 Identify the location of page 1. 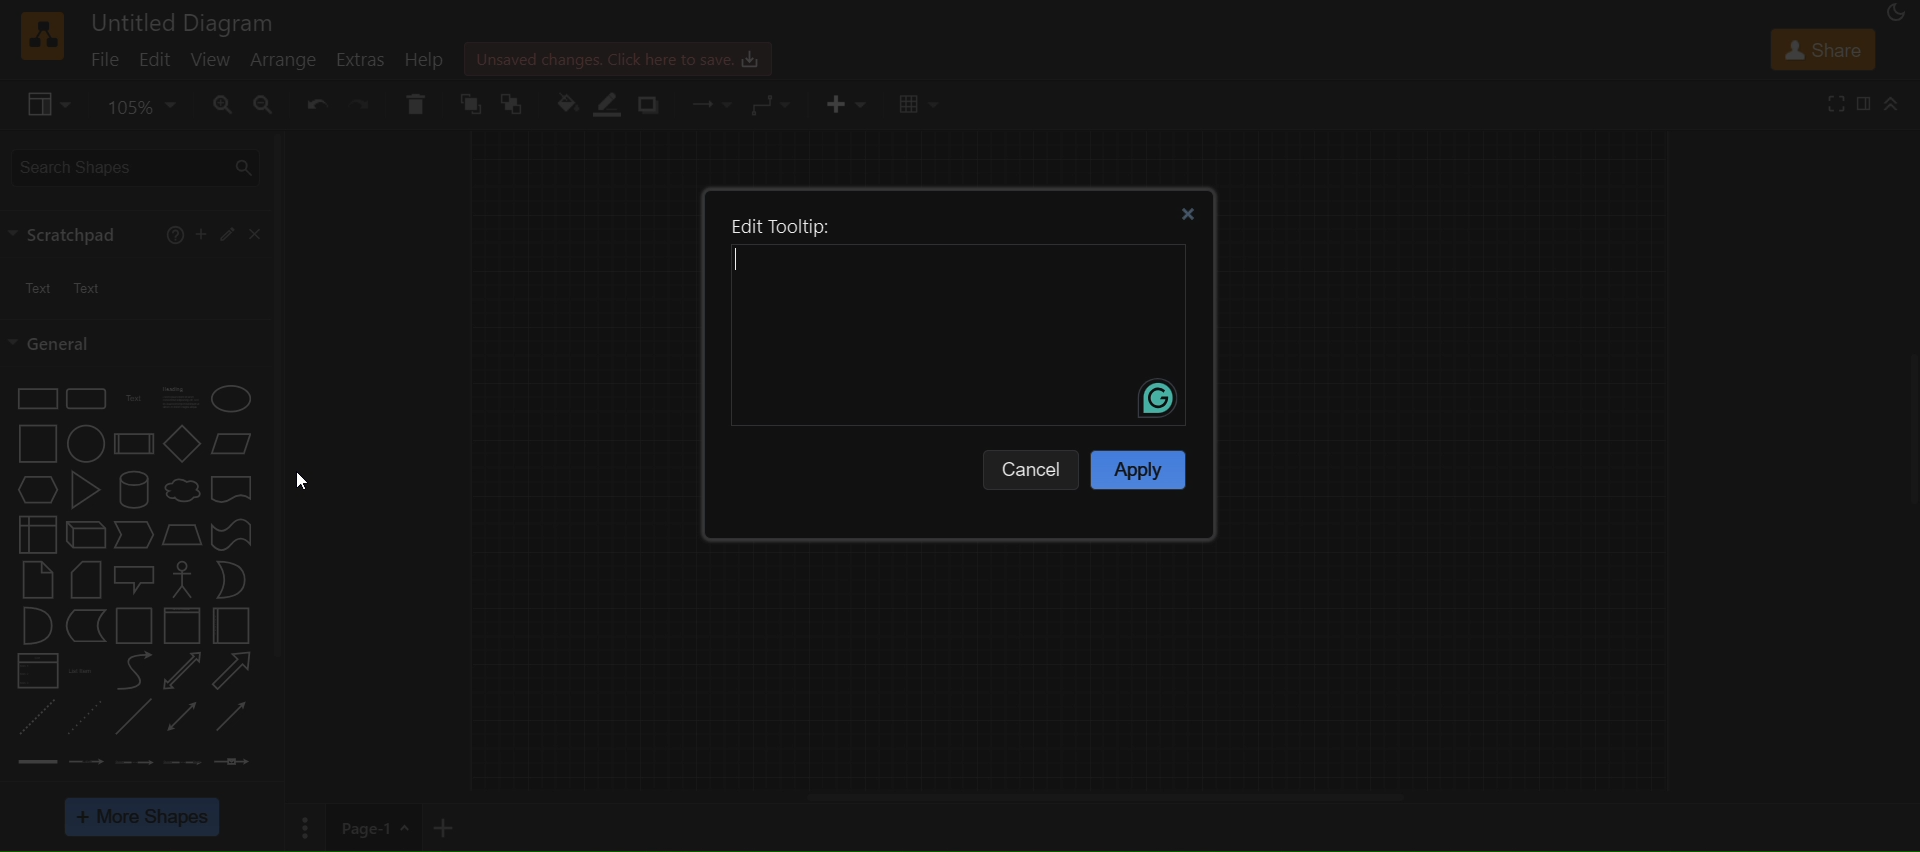
(356, 827).